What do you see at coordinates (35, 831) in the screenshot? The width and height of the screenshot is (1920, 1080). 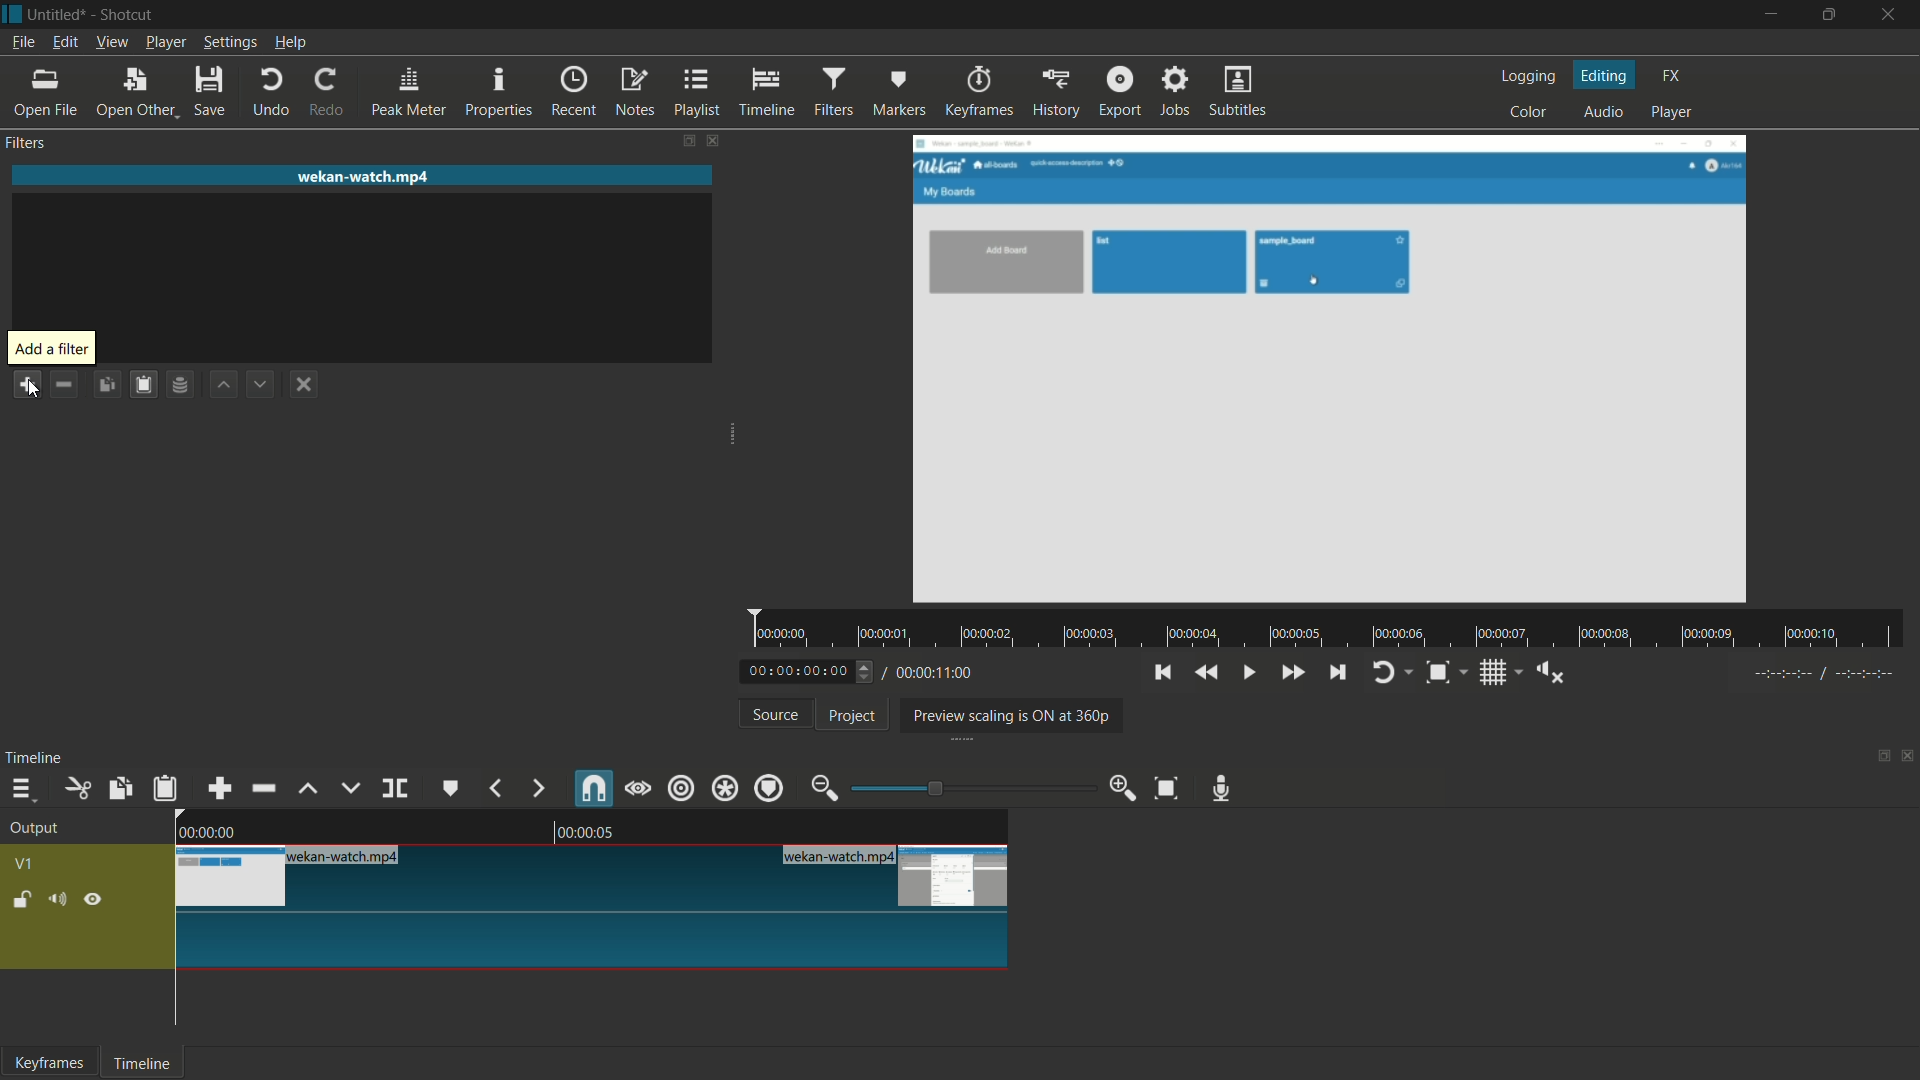 I see `output` at bounding box center [35, 831].